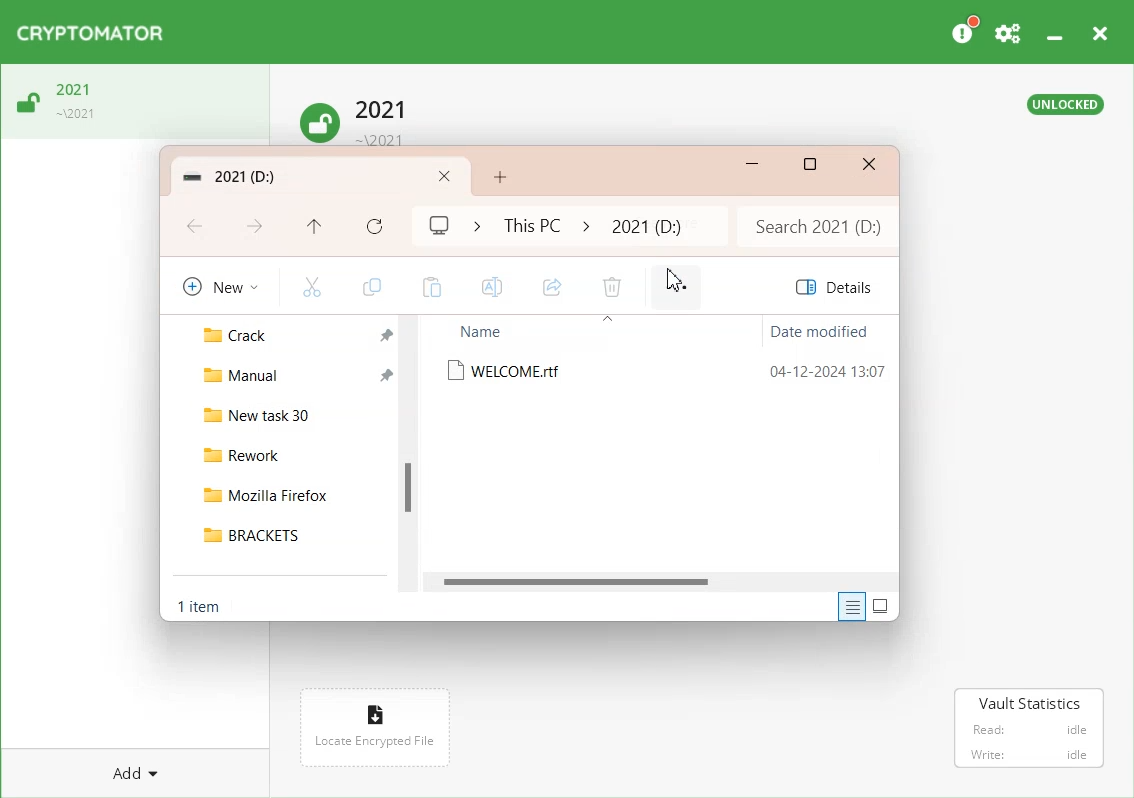 Image resolution: width=1134 pixels, height=798 pixels. Describe the element at coordinates (815, 228) in the screenshot. I see `Search` at that location.